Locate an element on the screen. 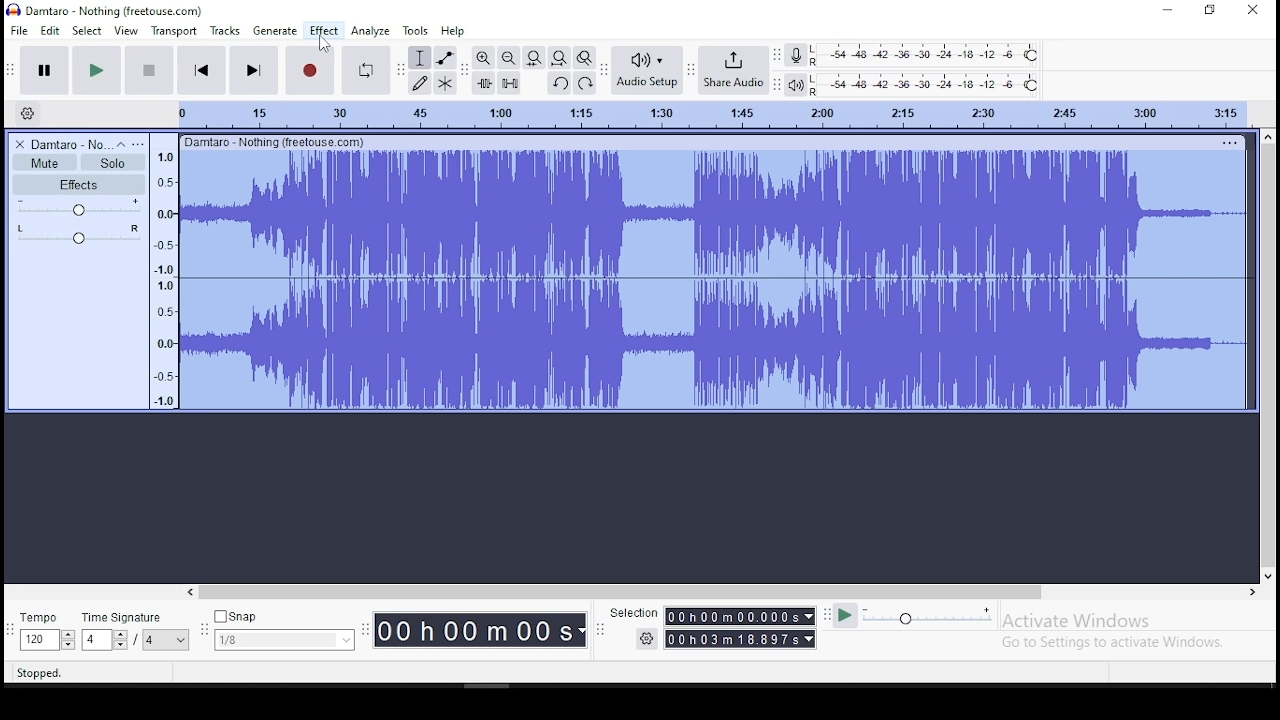 The width and height of the screenshot is (1280, 720). 00 h 00 m 00.000 s is located at coordinates (740, 616).